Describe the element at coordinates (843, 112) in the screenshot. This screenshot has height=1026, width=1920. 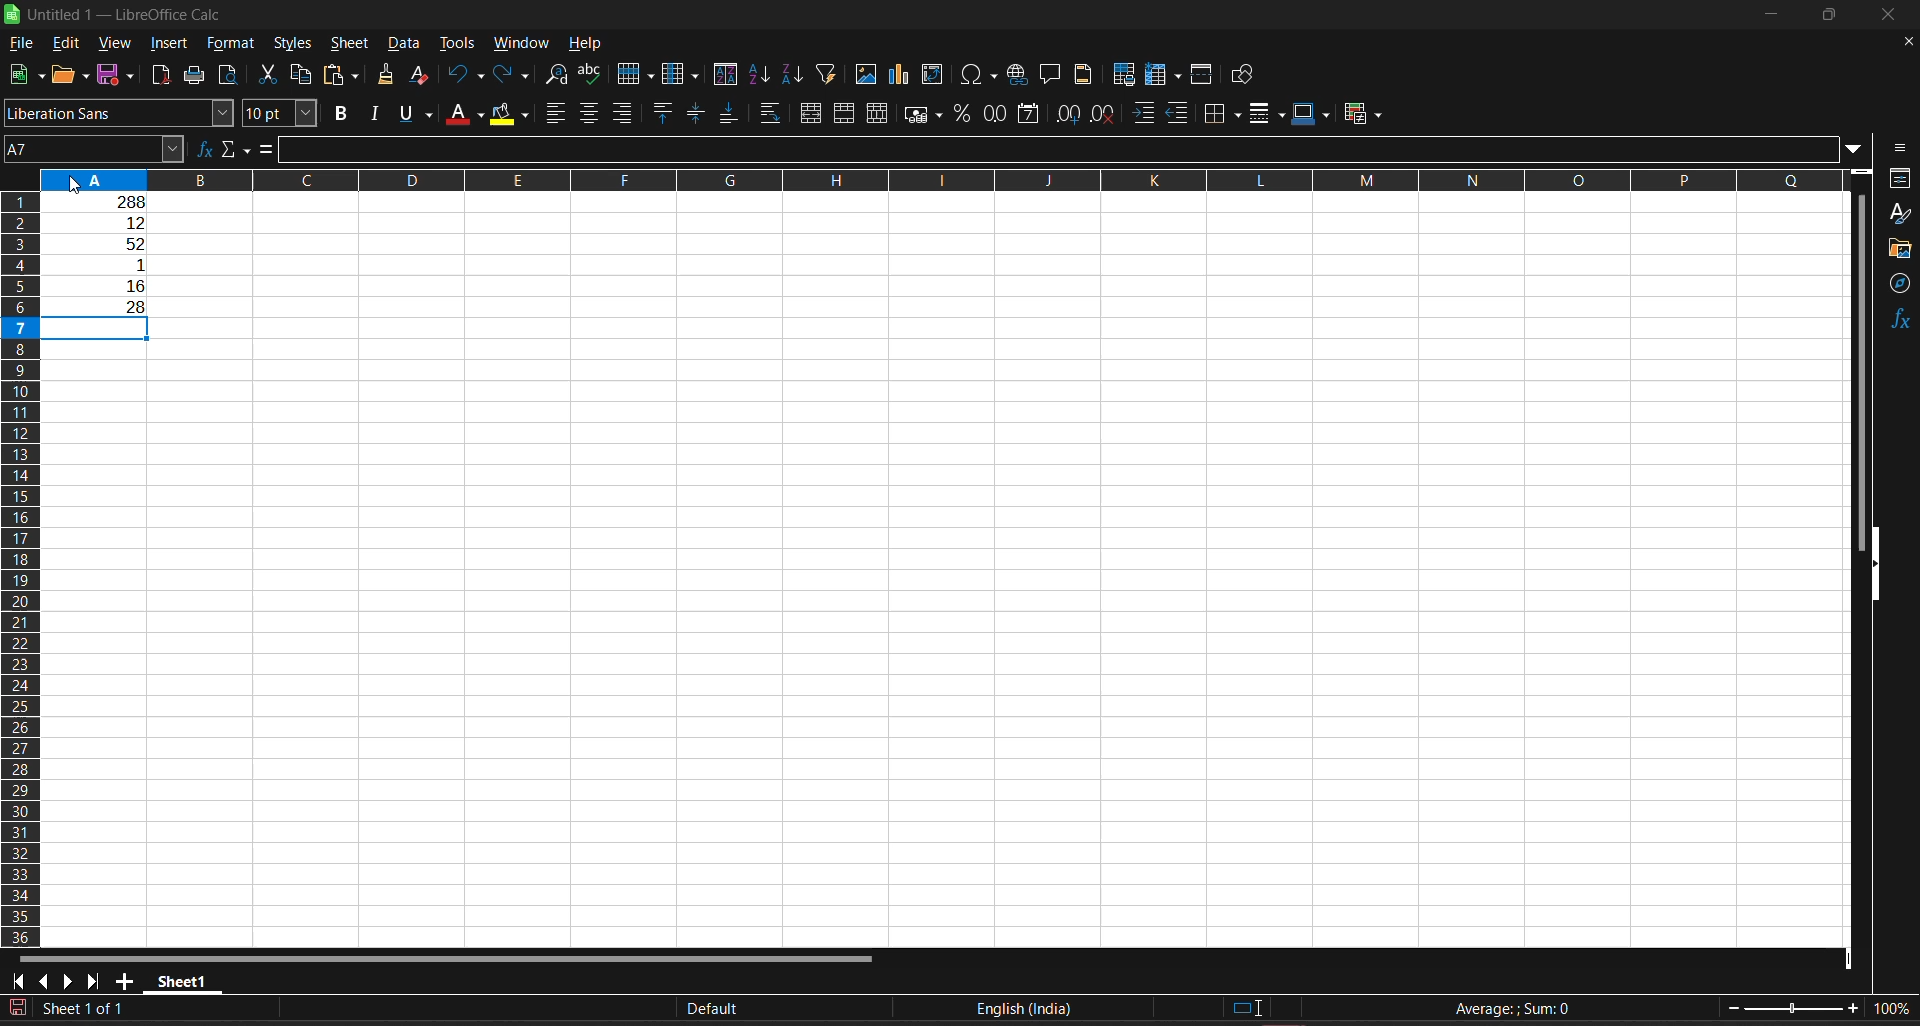
I see `merge cells` at that location.